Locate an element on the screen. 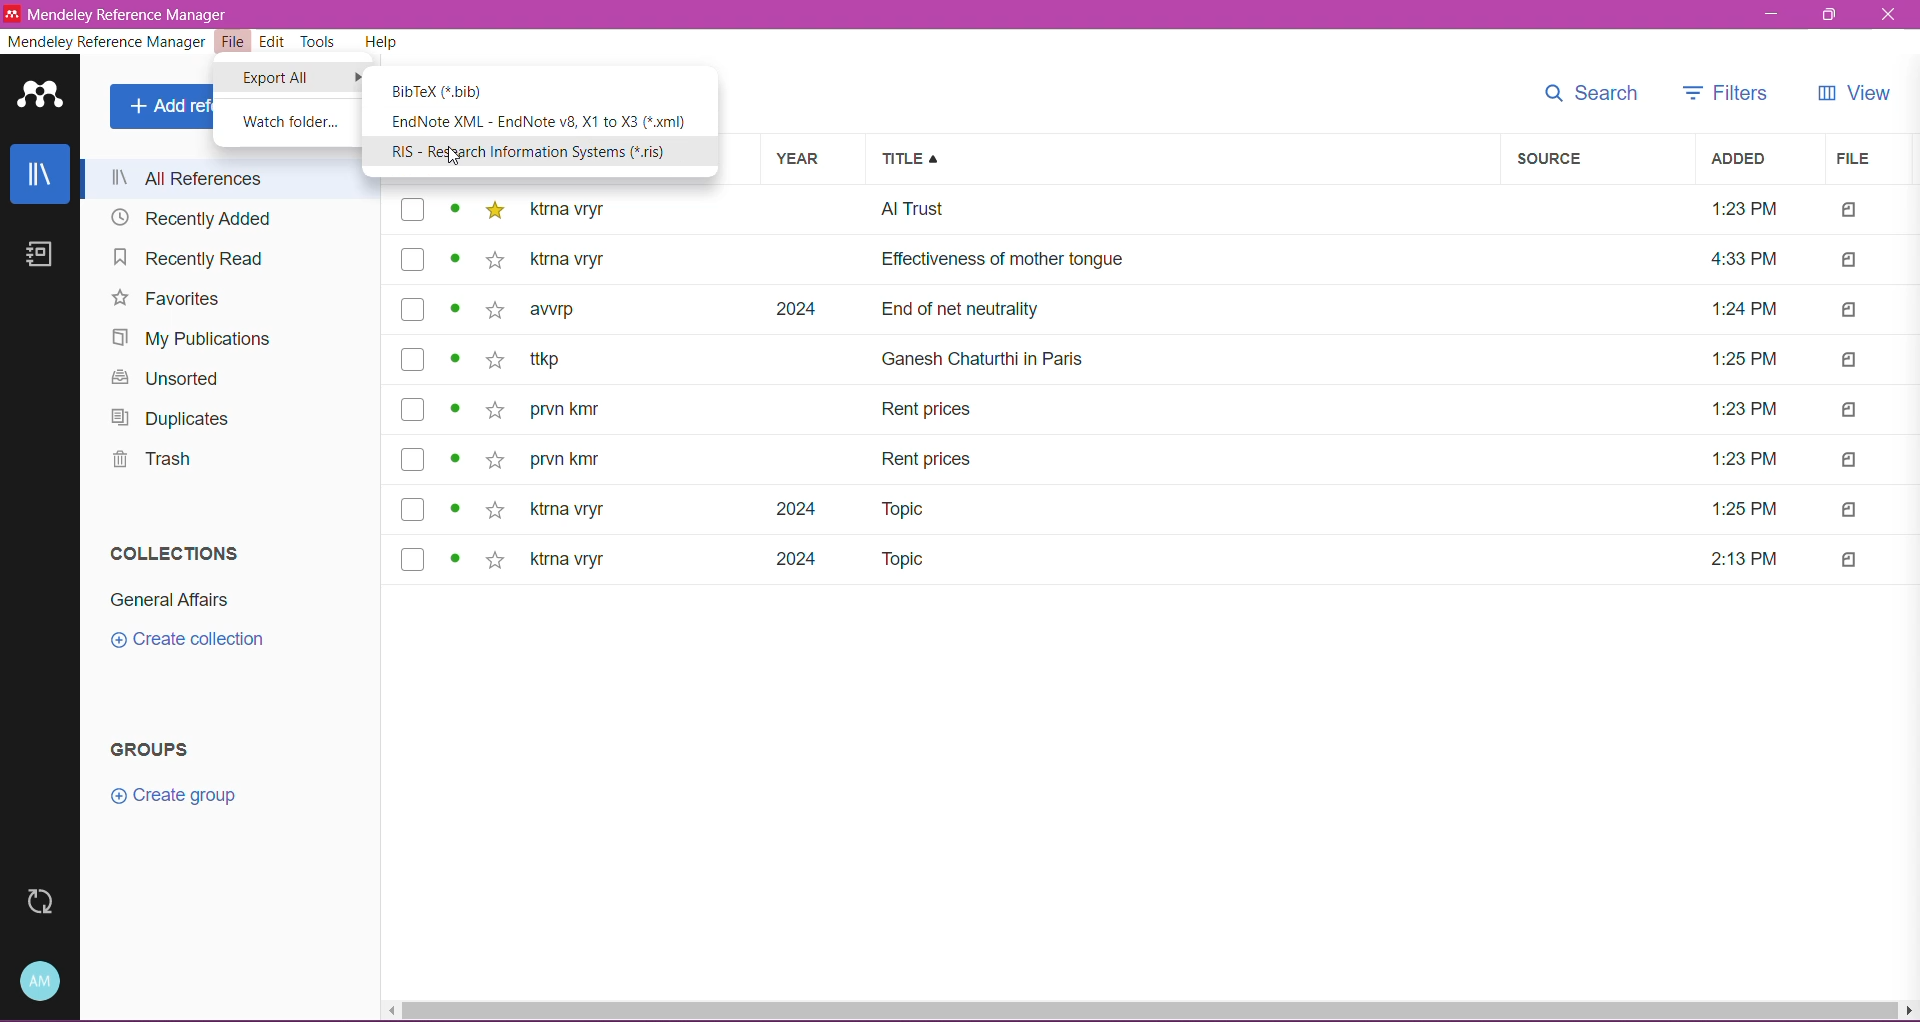 This screenshot has height=1022, width=1920. Favorites is located at coordinates (164, 300).